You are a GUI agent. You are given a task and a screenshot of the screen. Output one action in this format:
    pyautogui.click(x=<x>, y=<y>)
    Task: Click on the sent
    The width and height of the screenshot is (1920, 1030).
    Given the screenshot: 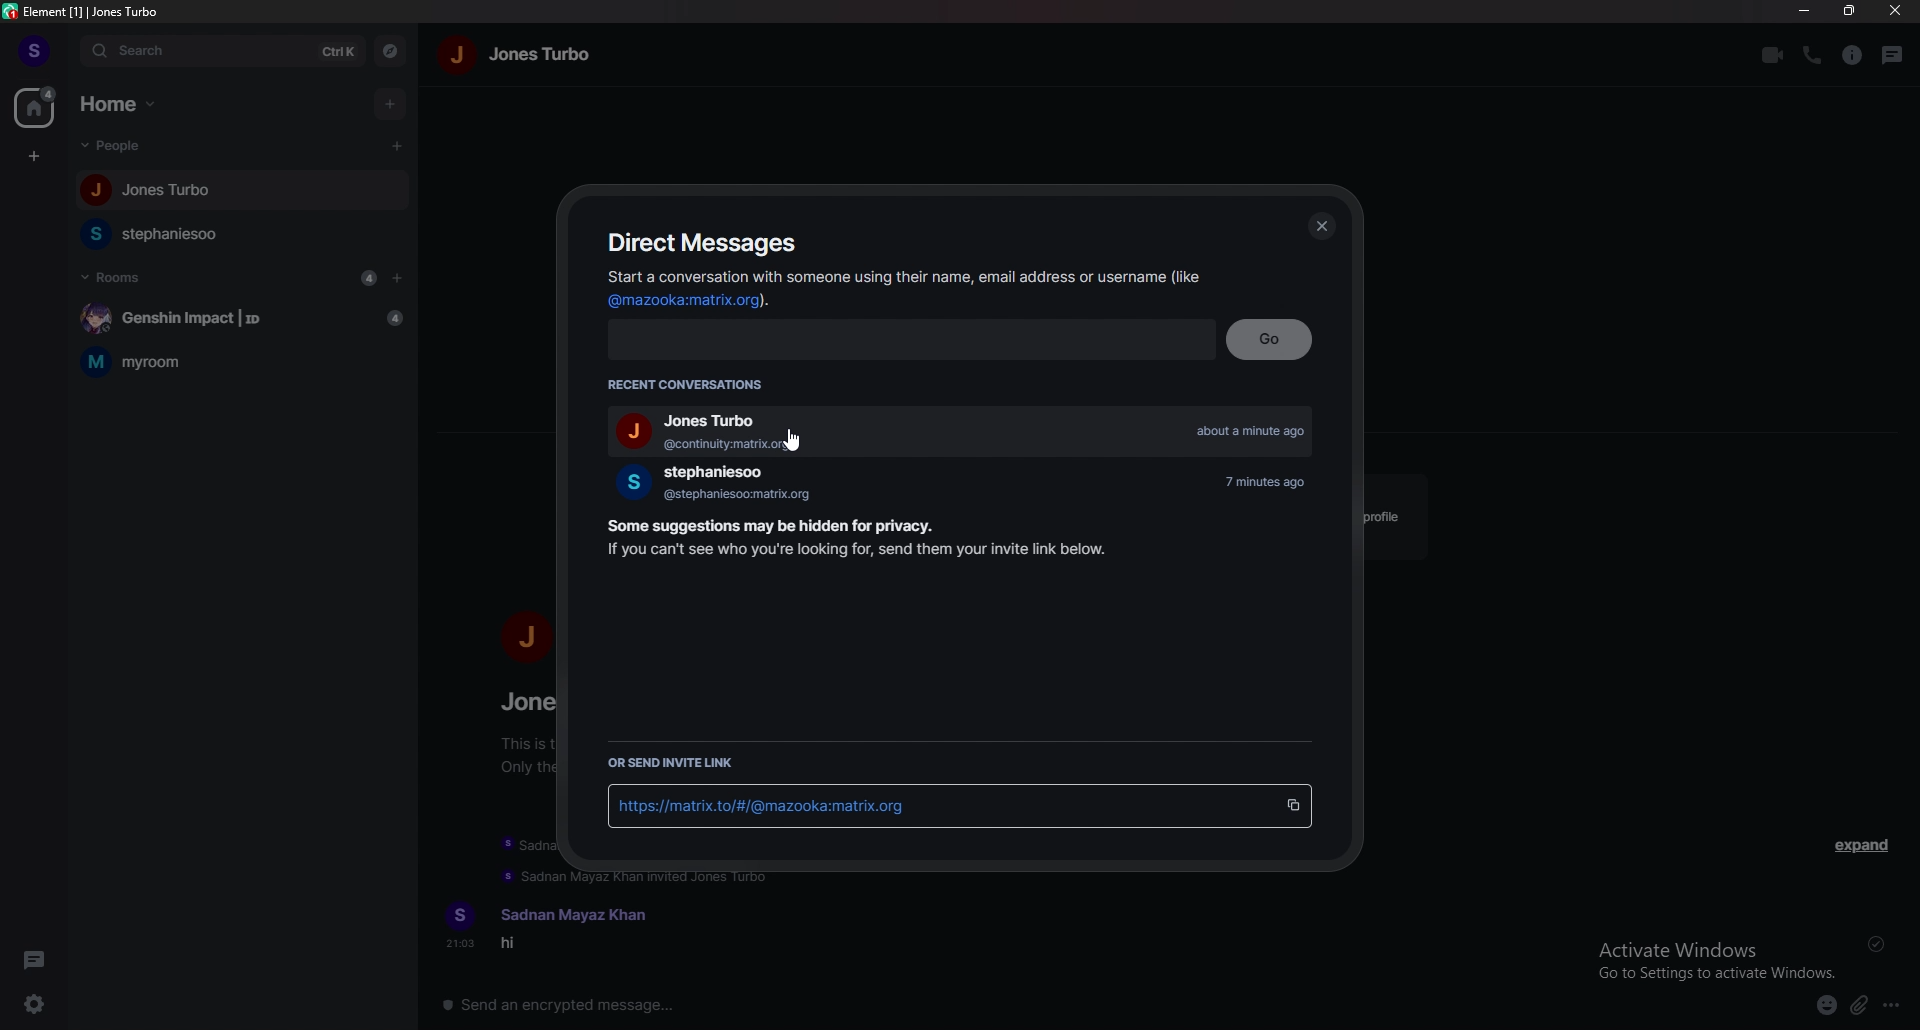 What is the action you would take?
    pyautogui.click(x=1874, y=945)
    